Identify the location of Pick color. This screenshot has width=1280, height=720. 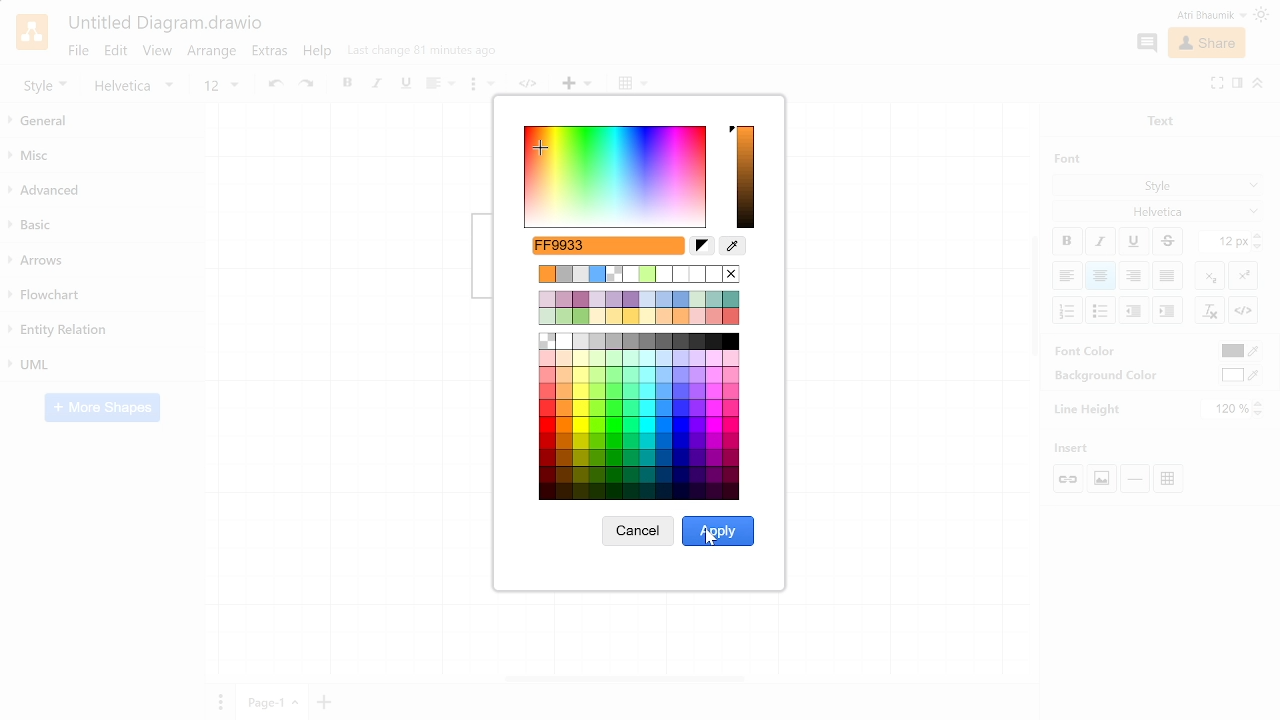
(733, 247).